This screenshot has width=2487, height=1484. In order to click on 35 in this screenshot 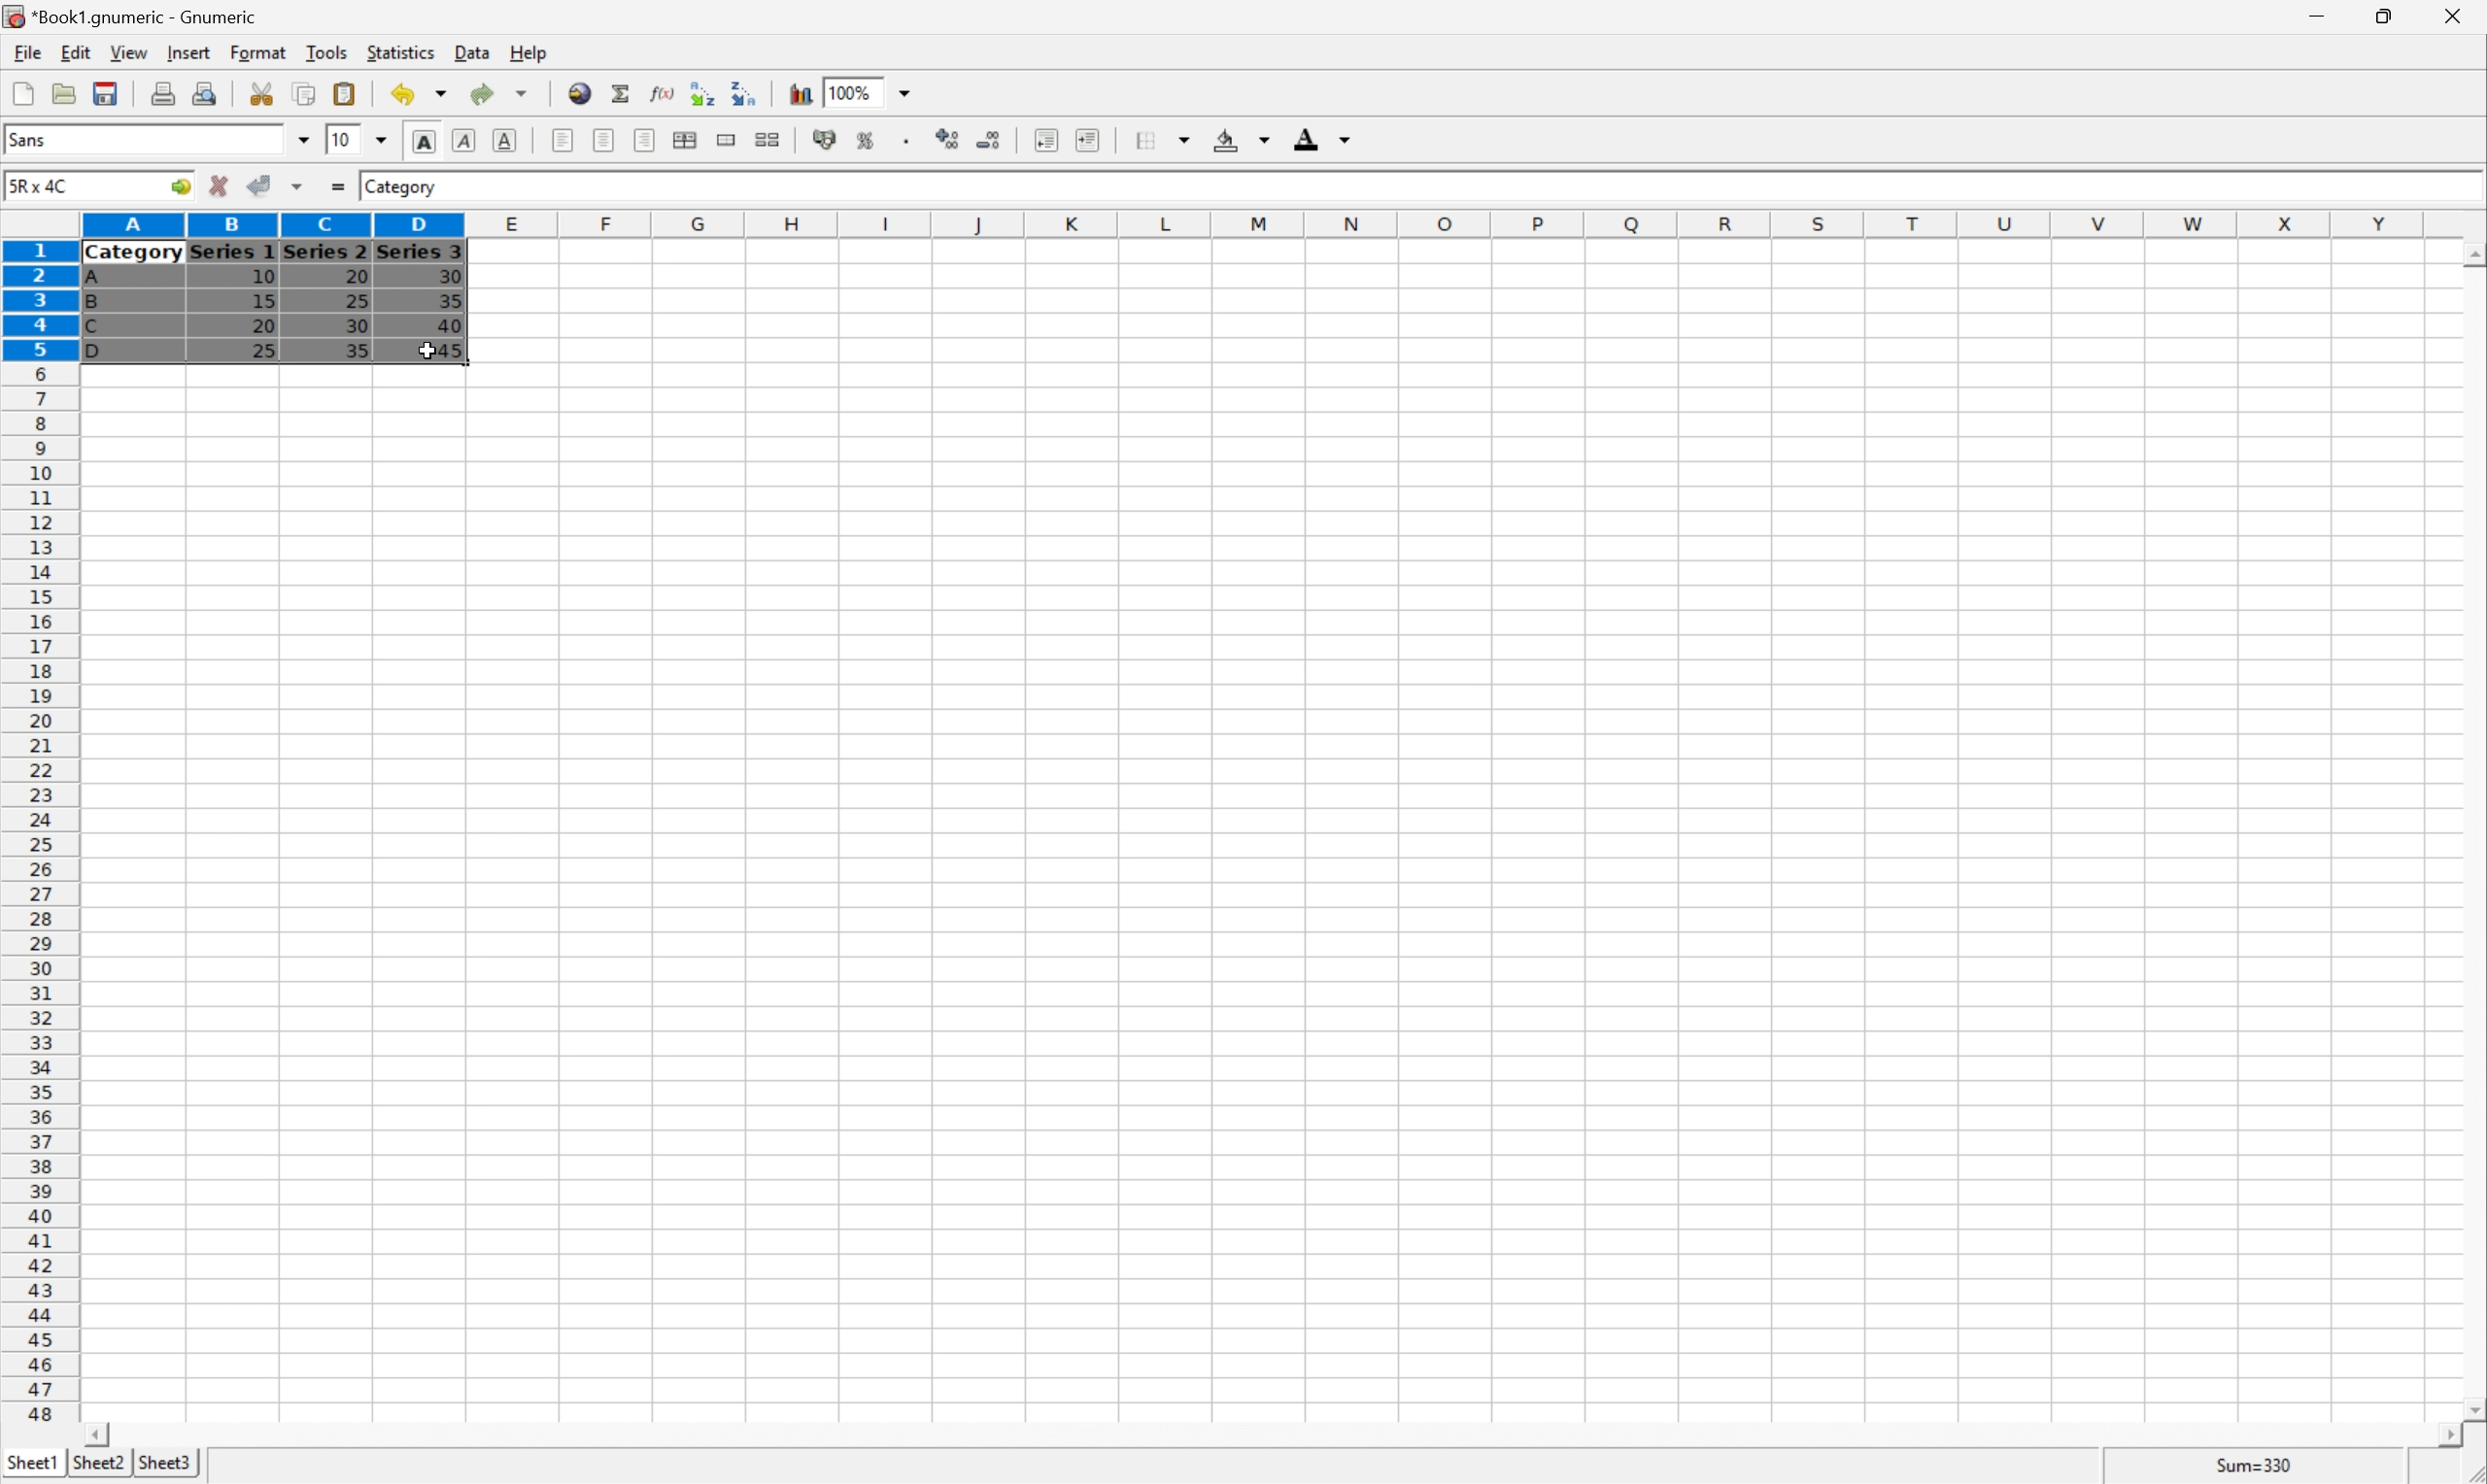, I will do `click(451, 300)`.